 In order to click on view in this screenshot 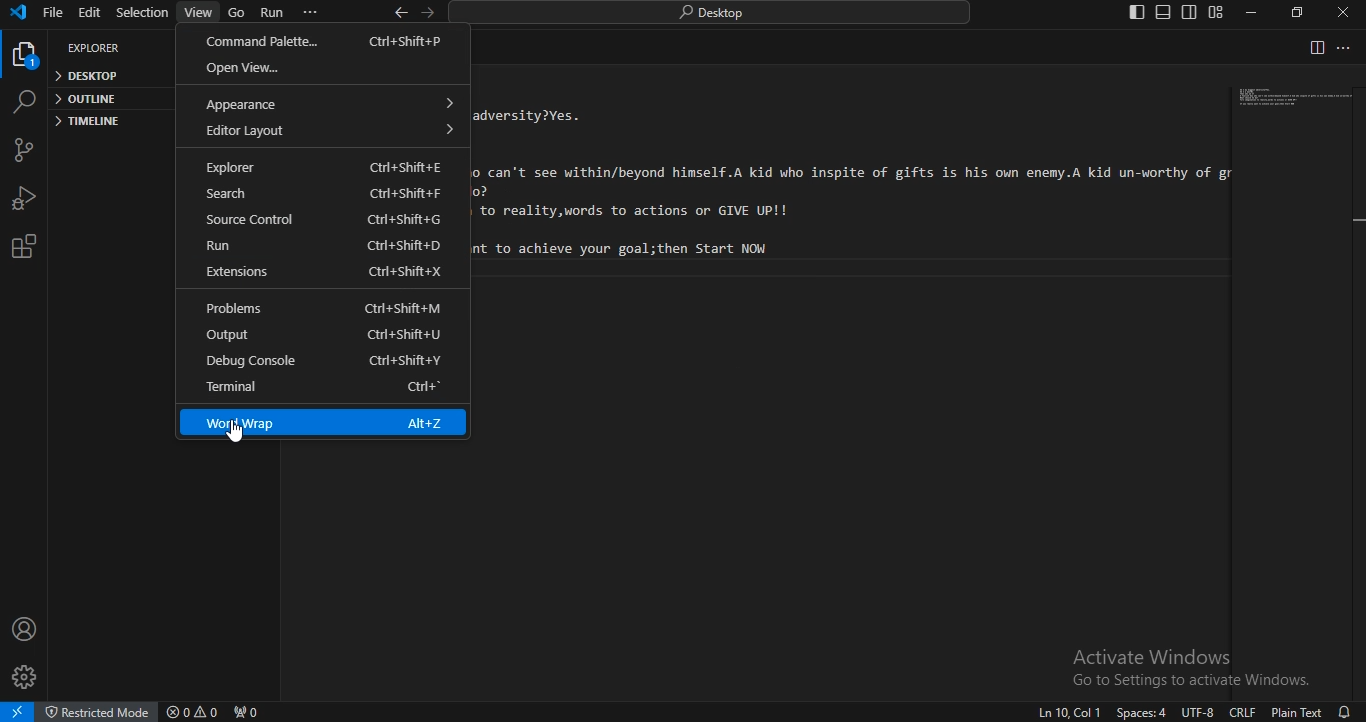, I will do `click(200, 12)`.